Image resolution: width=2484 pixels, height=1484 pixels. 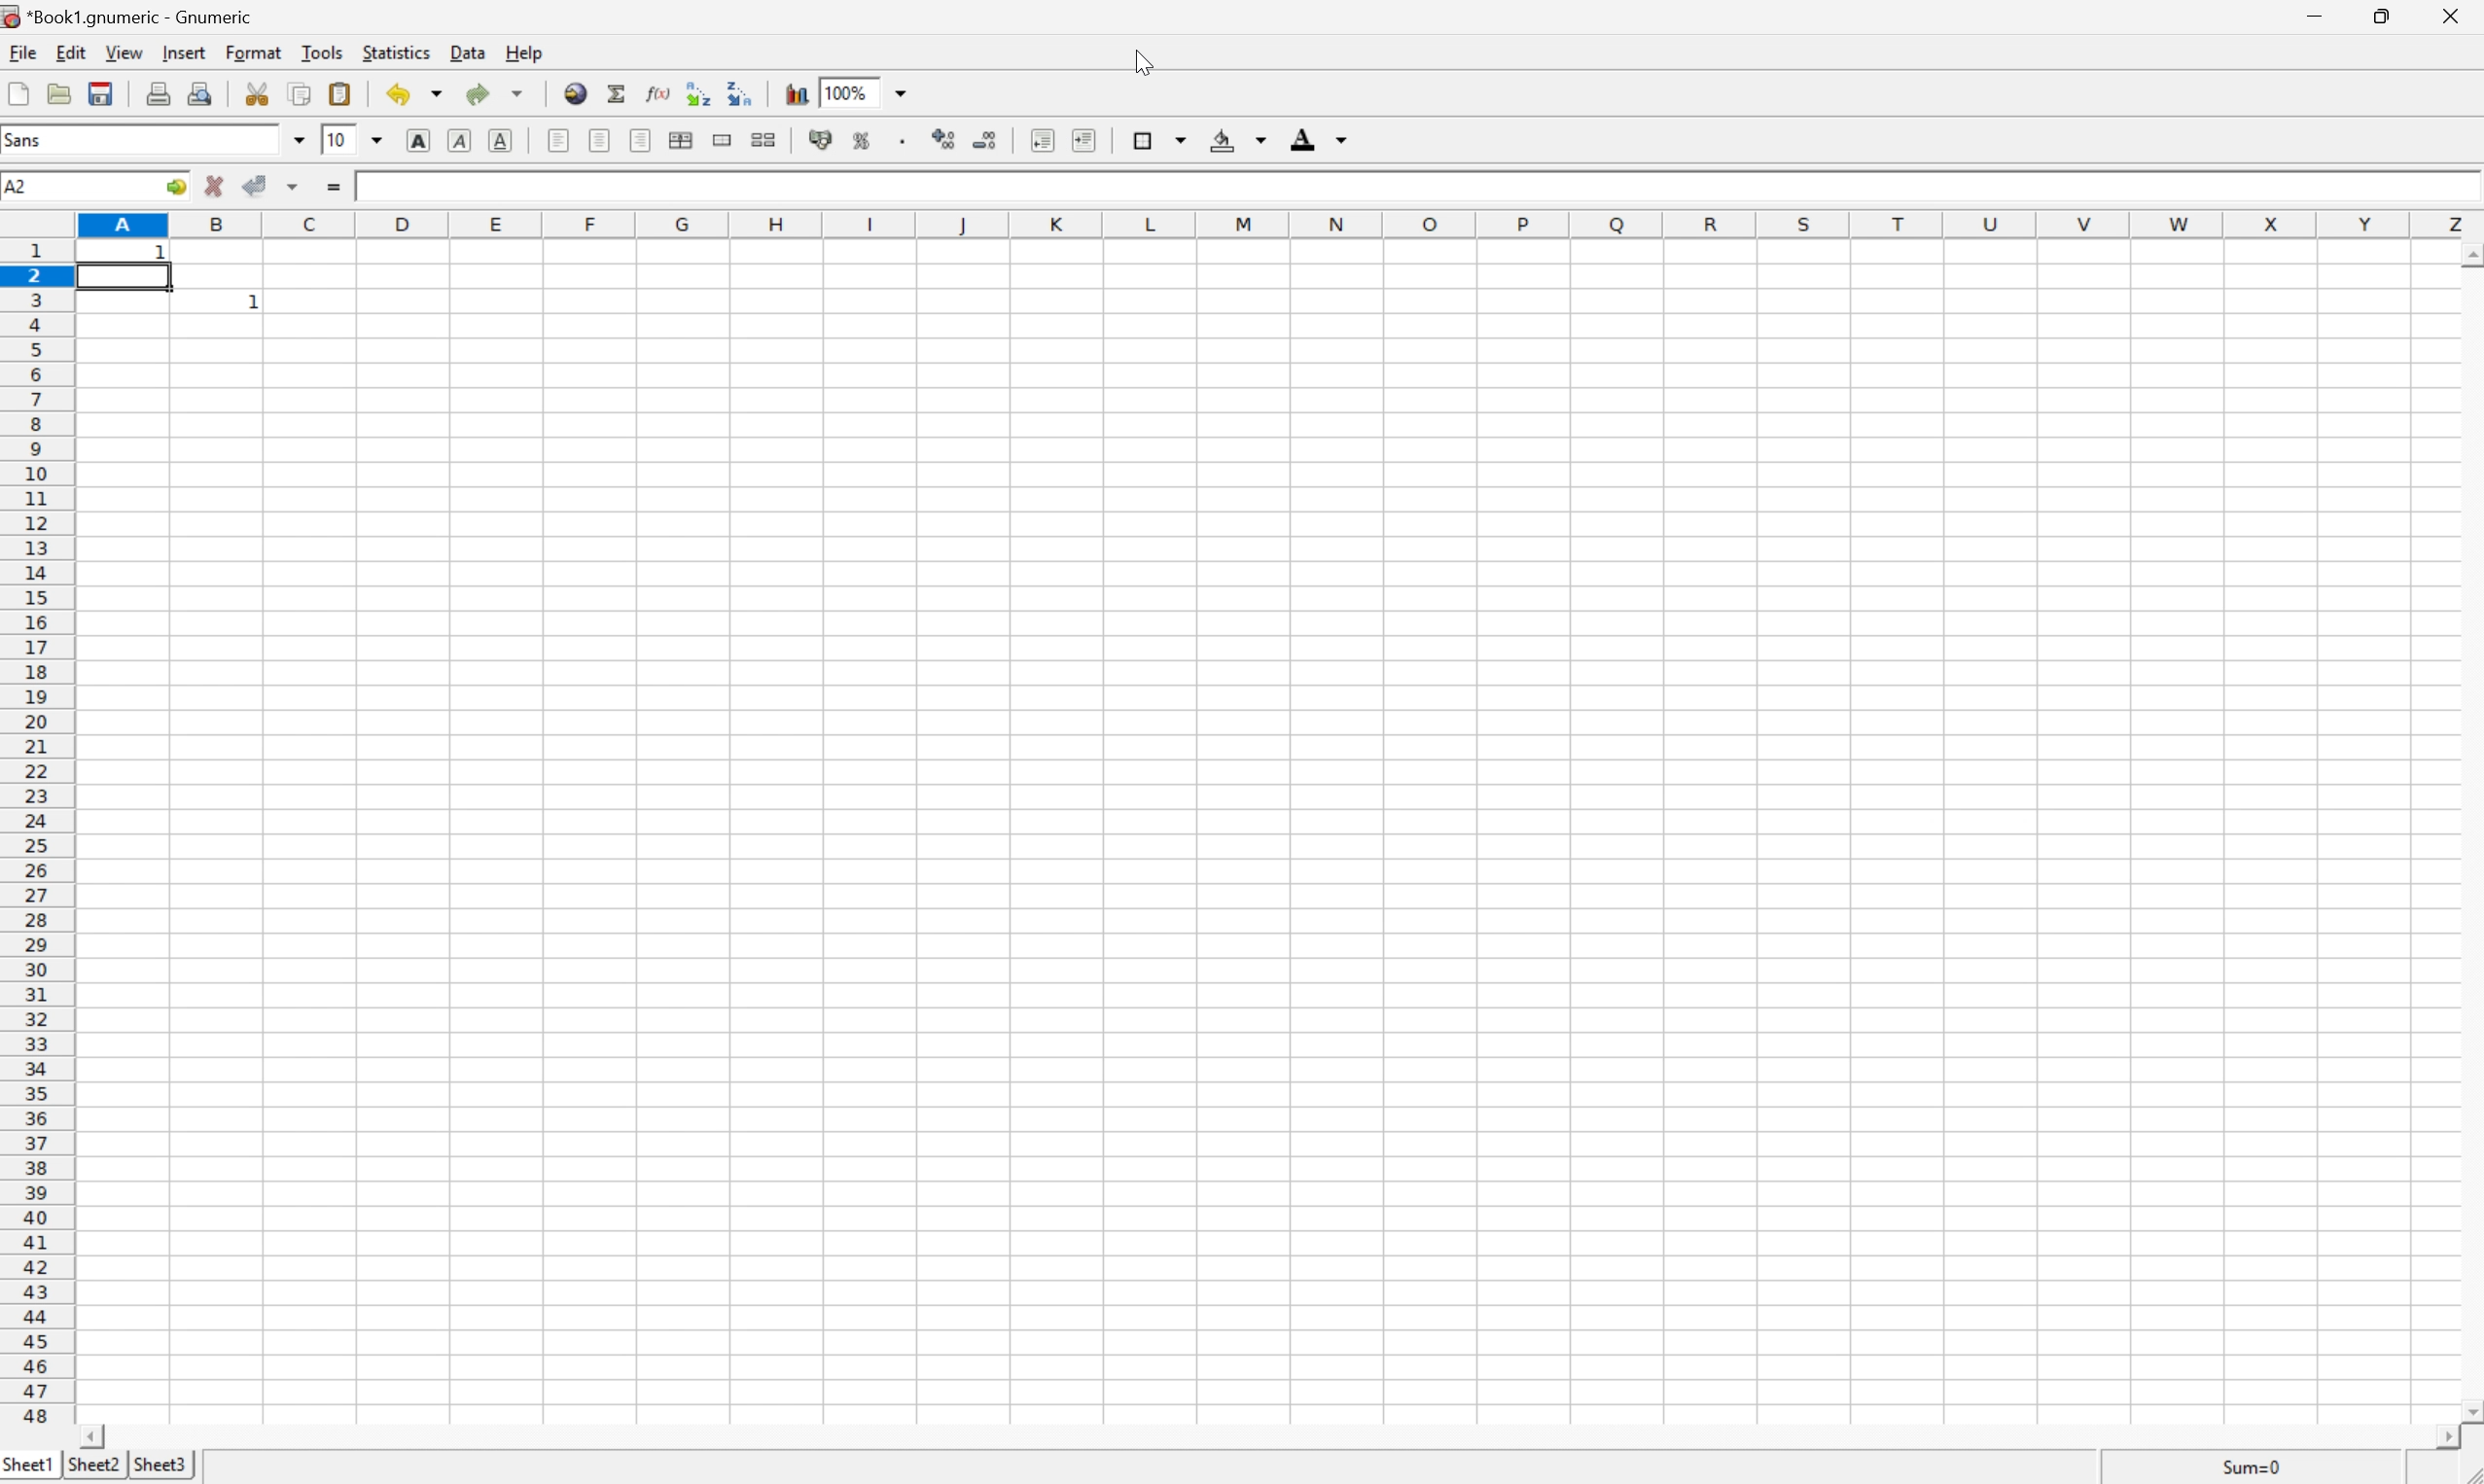 I want to click on cursor, so click(x=1140, y=61).